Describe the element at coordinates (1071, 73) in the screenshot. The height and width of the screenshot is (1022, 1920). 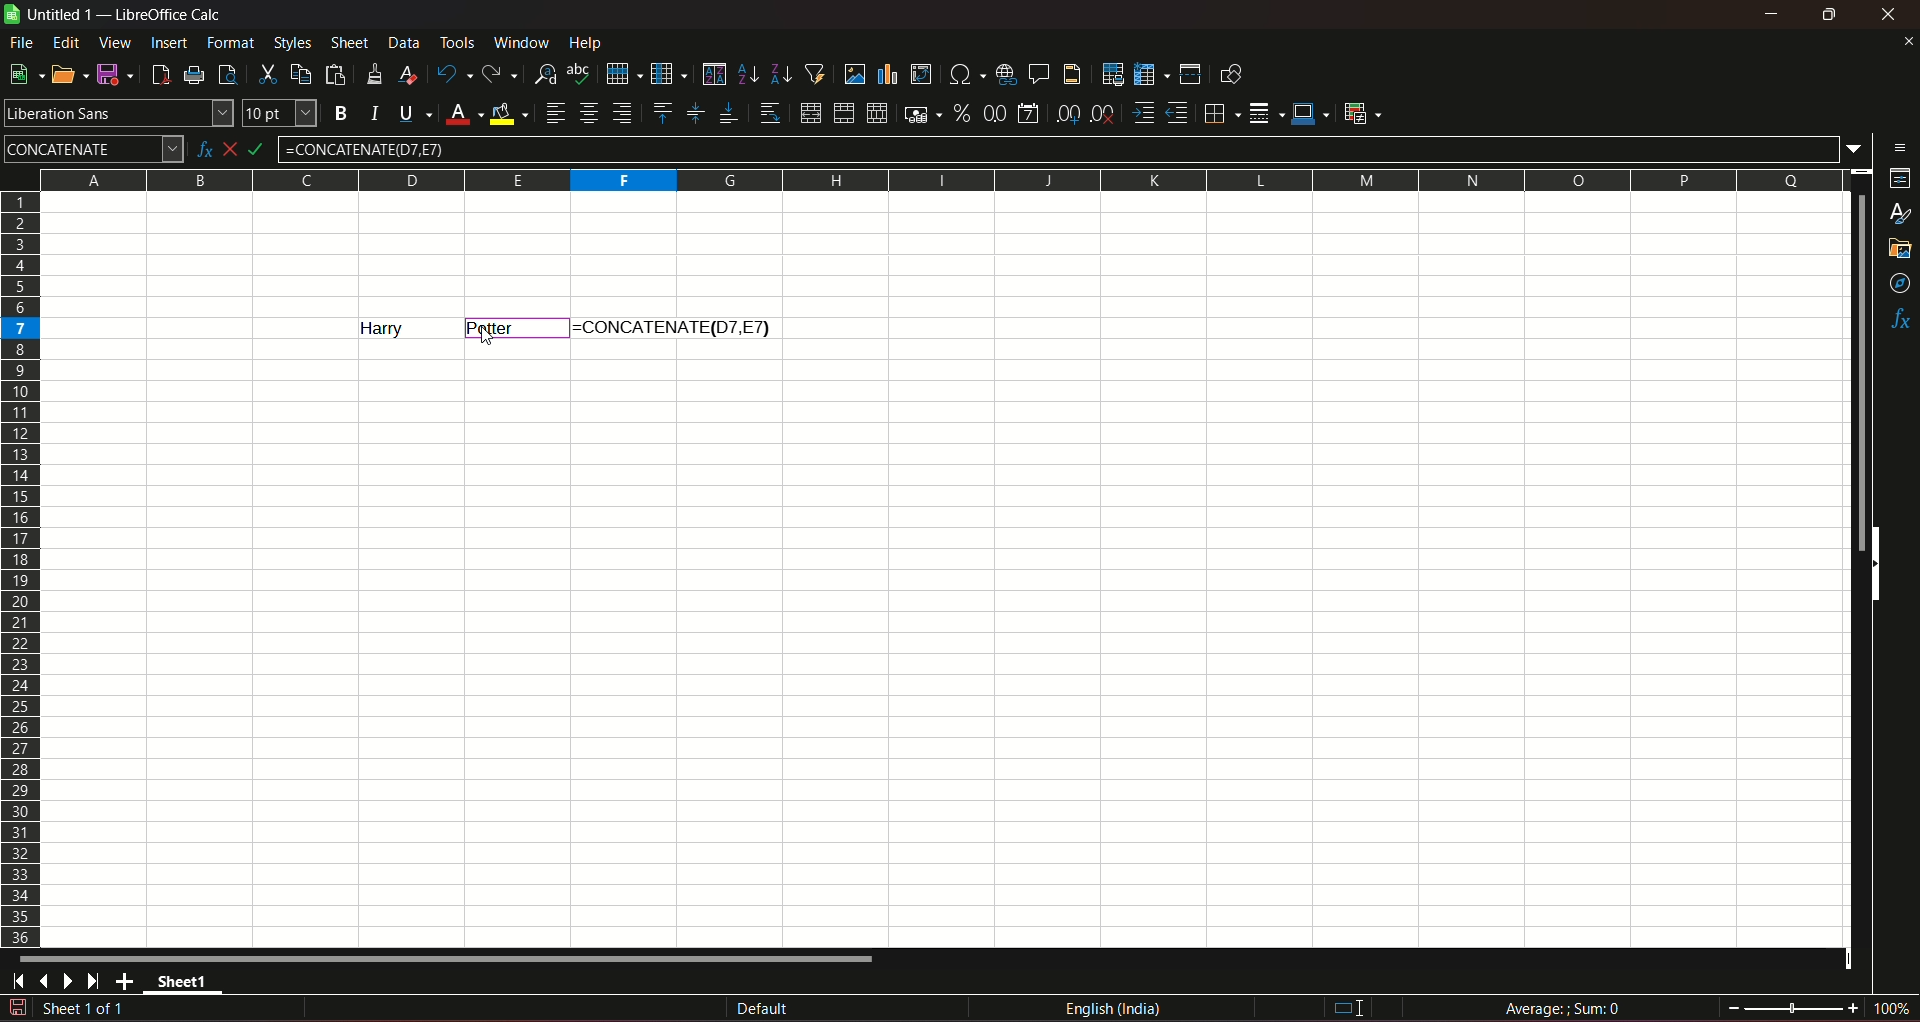
I see `headers & footers` at that location.